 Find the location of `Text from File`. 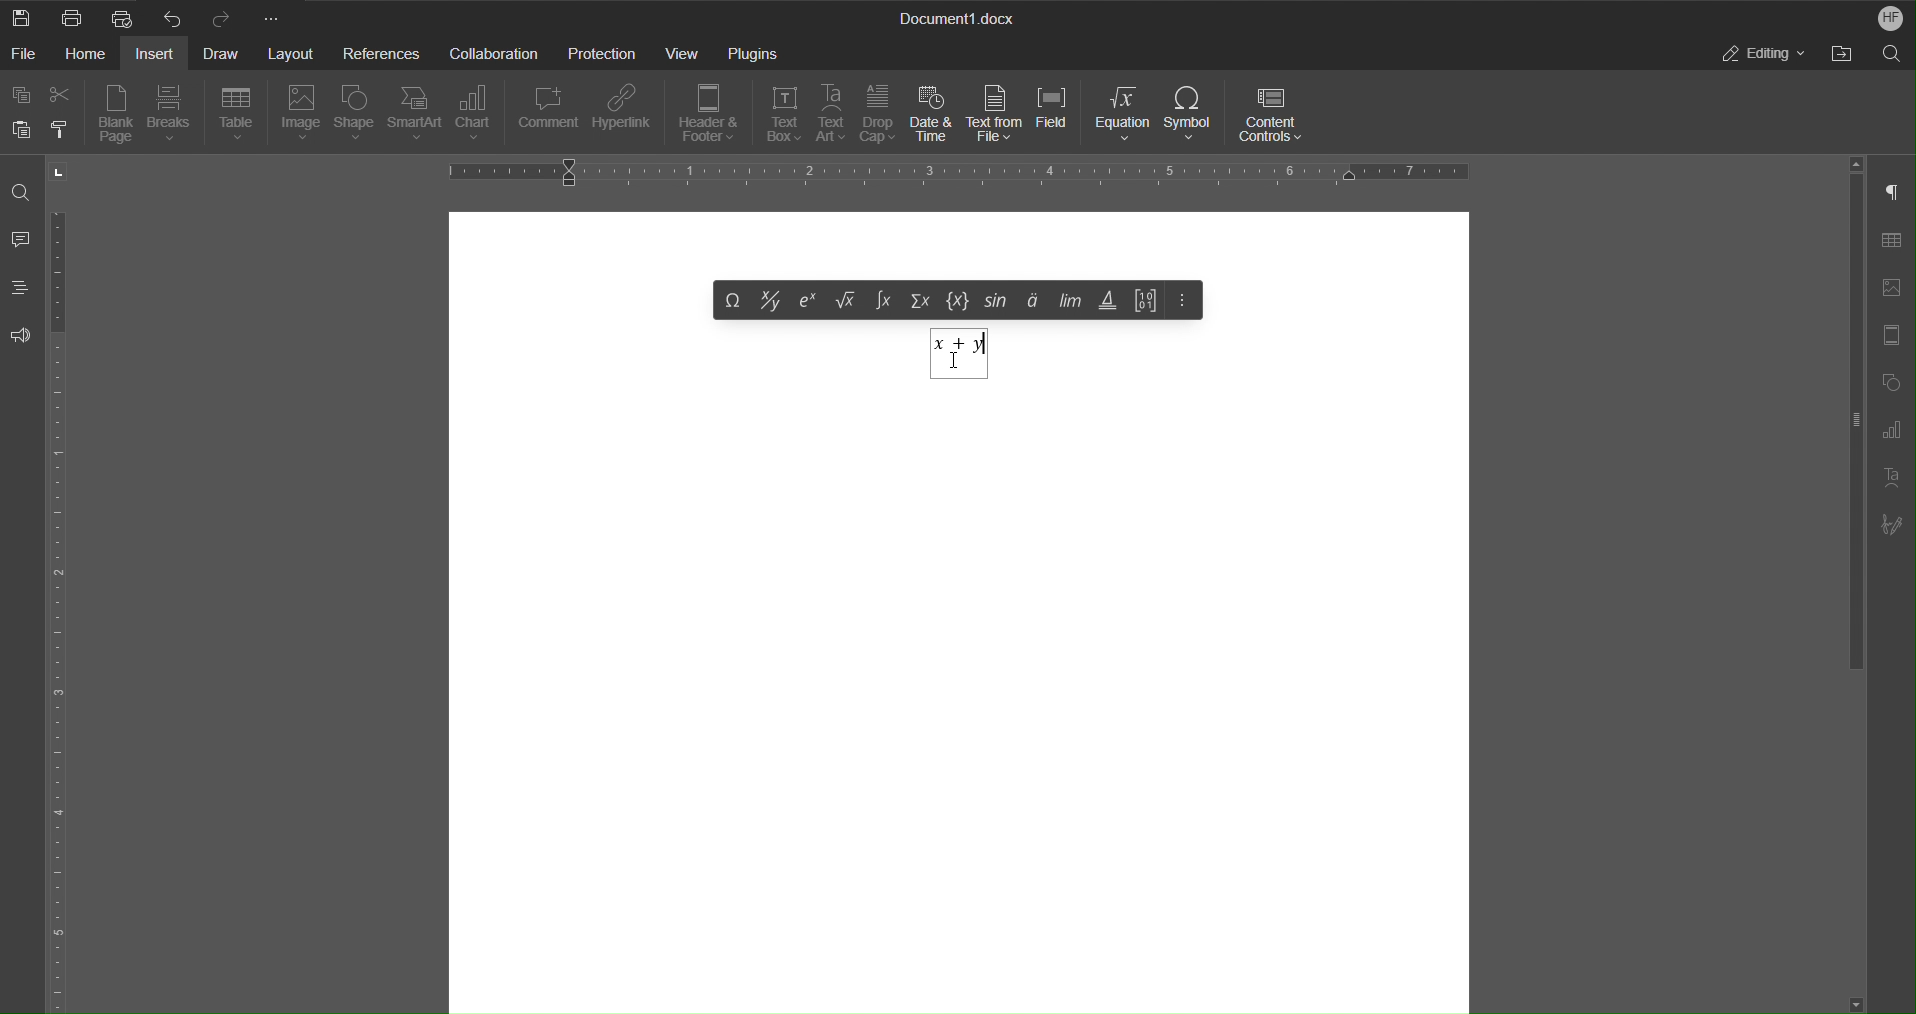

Text from File is located at coordinates (996, 114).